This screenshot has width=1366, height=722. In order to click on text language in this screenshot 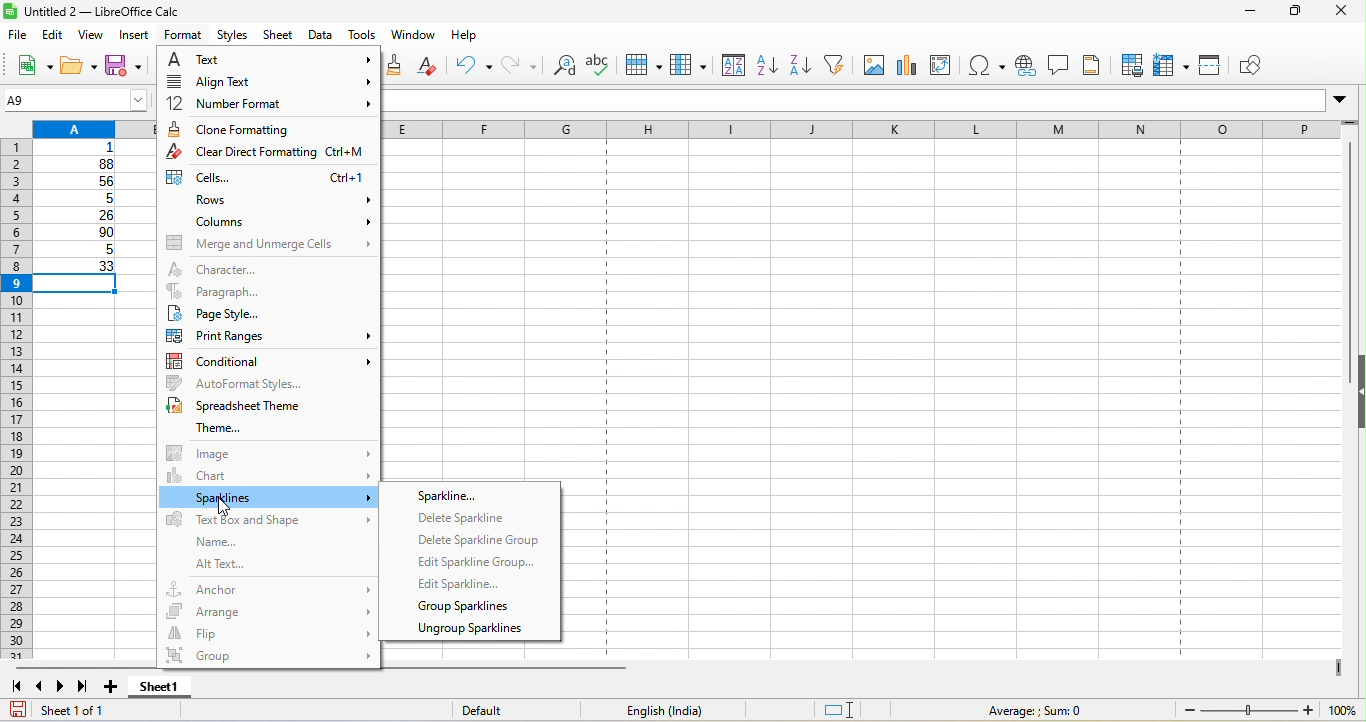, I will do `click(663, 710)`.